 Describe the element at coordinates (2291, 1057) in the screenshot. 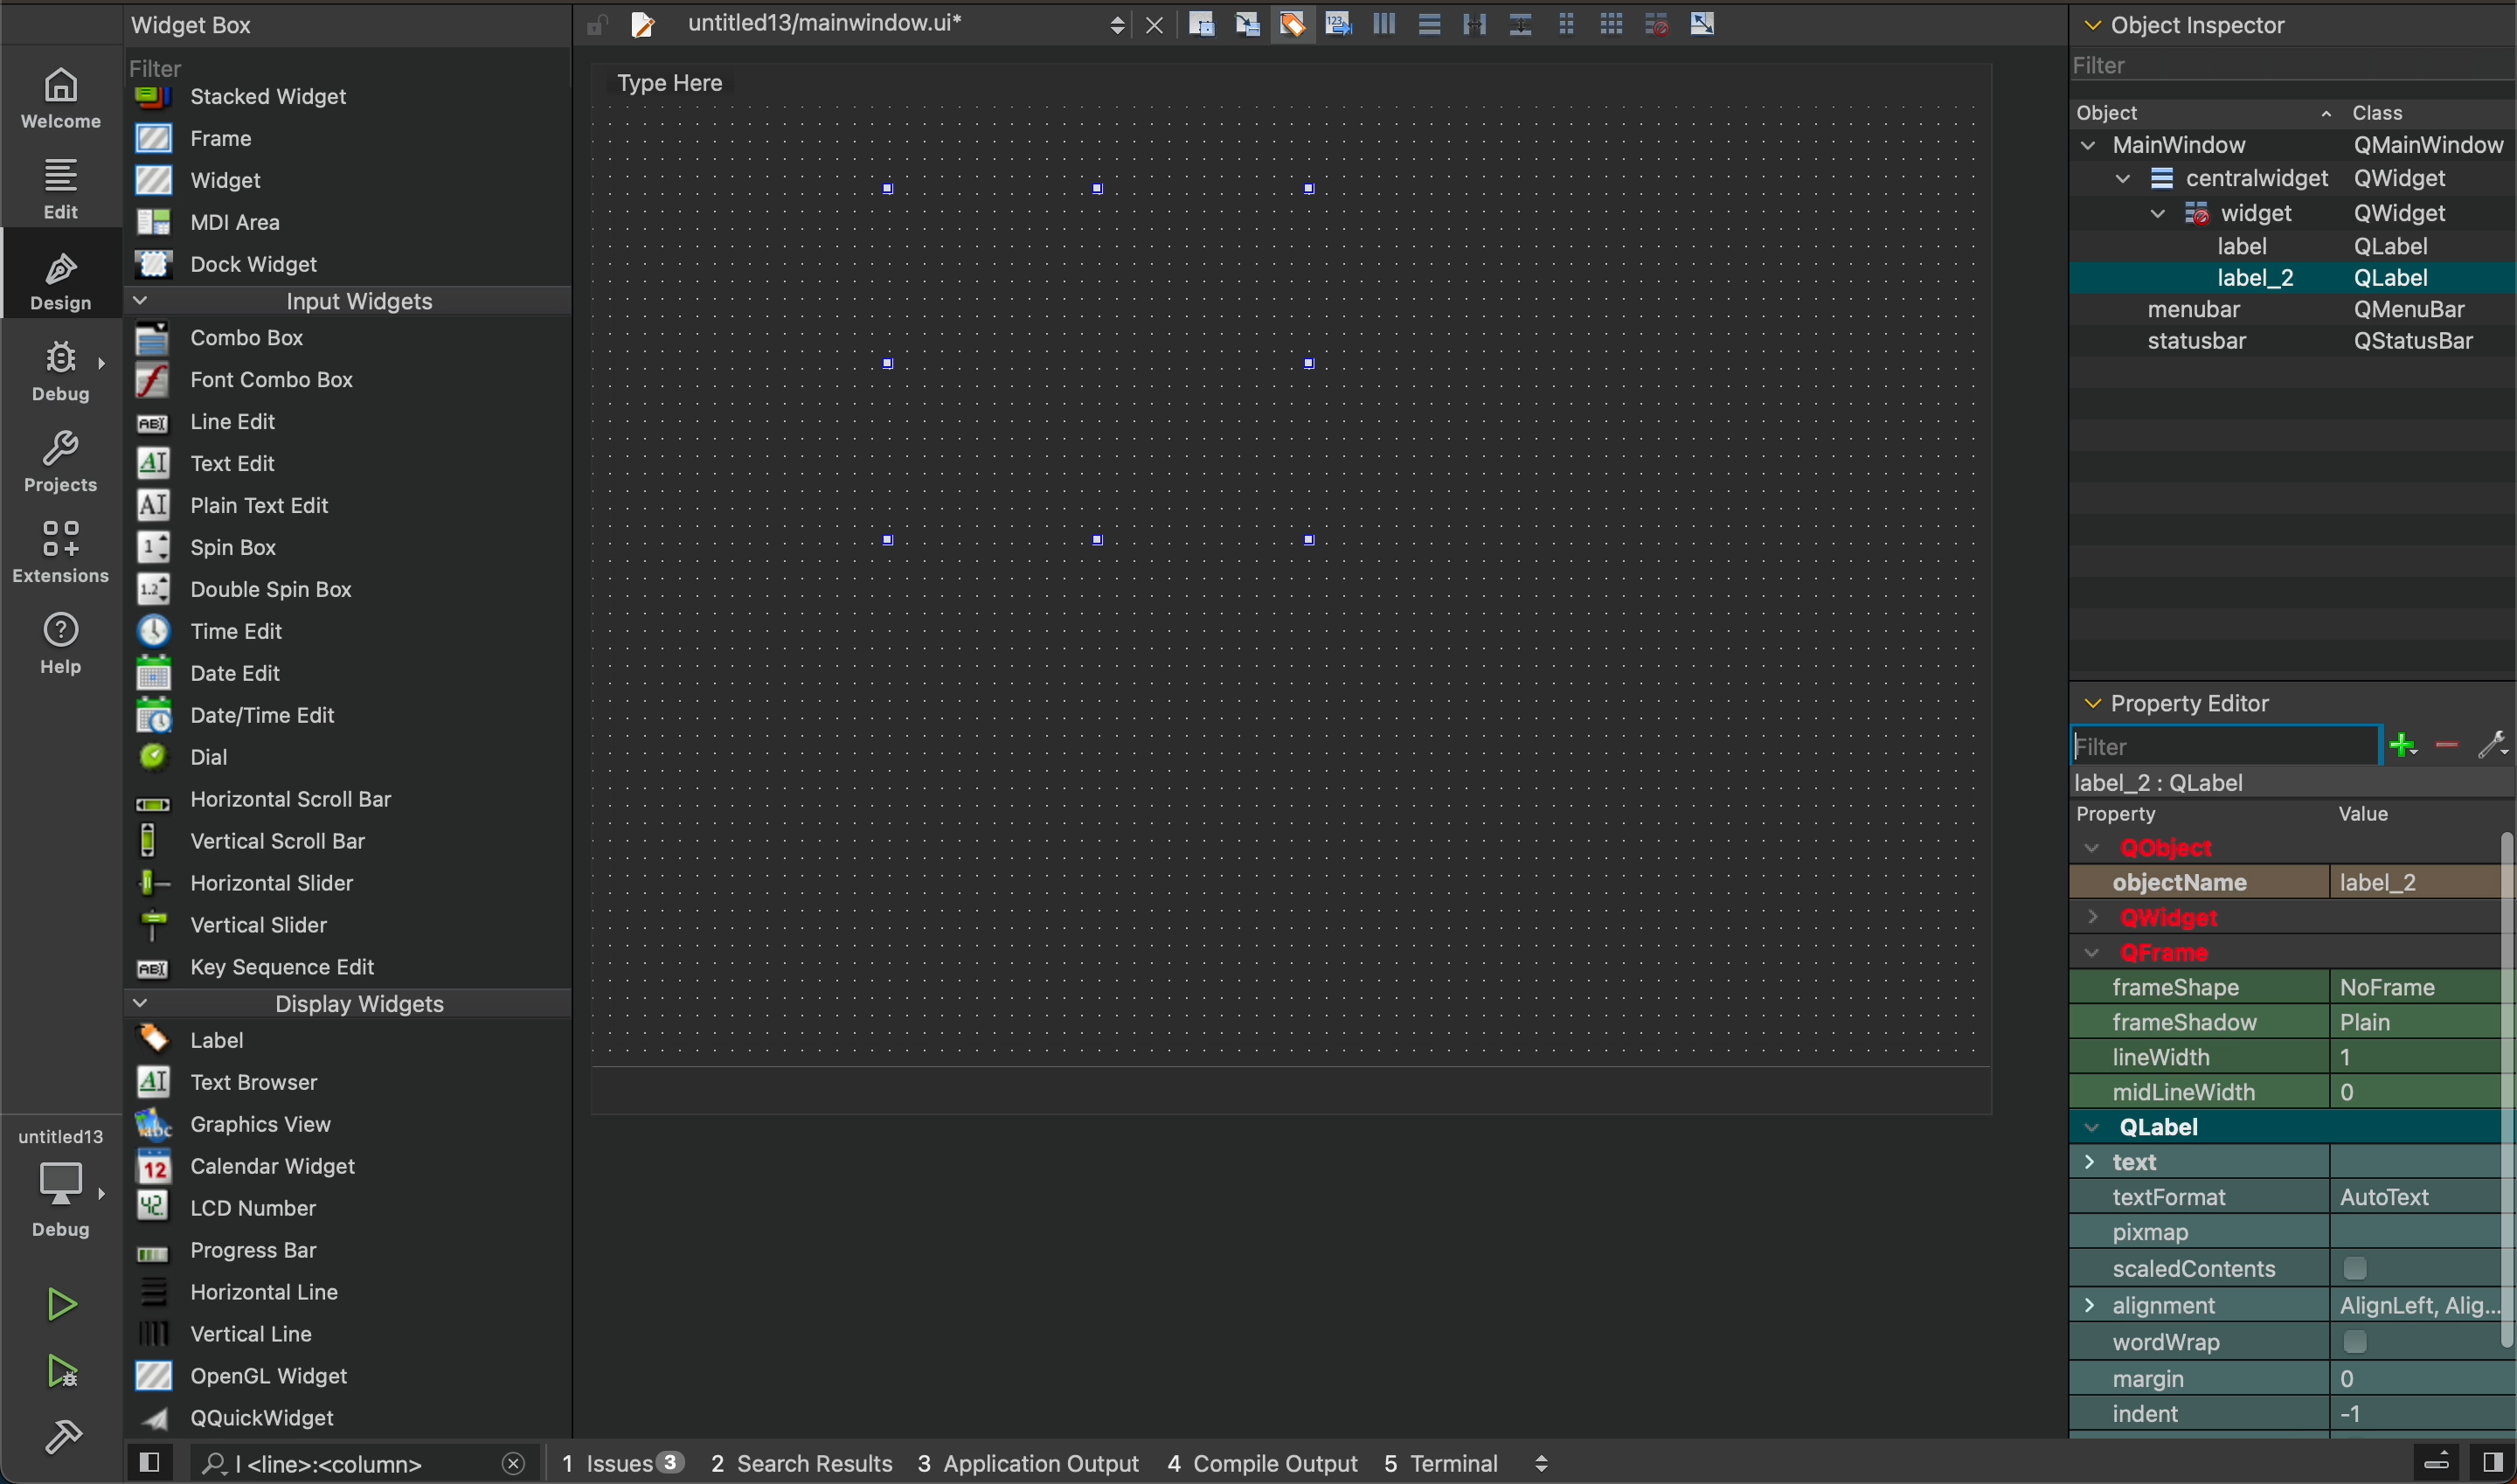

I see `lineWidth` at that location.